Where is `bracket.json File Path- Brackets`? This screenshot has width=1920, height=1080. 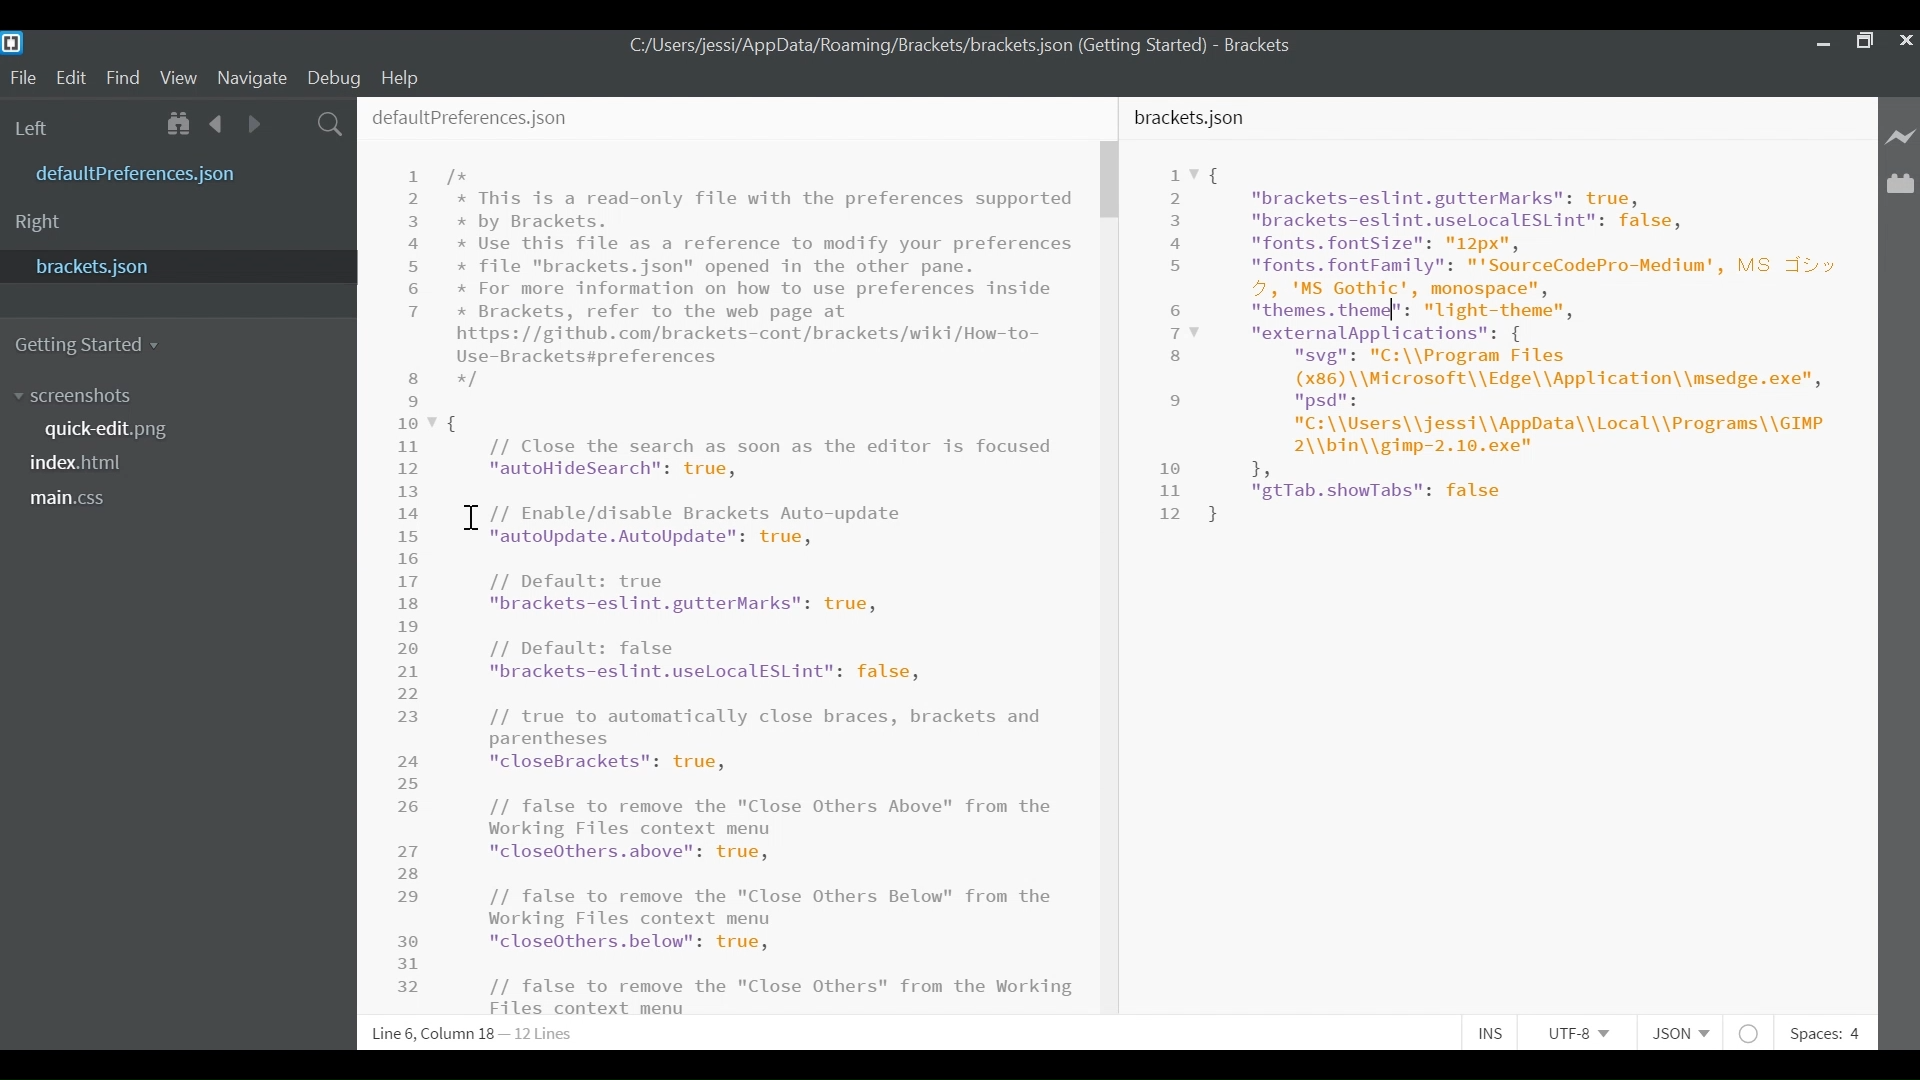 bracket.json File Path- Brackets is located at coordinates (967, 46).